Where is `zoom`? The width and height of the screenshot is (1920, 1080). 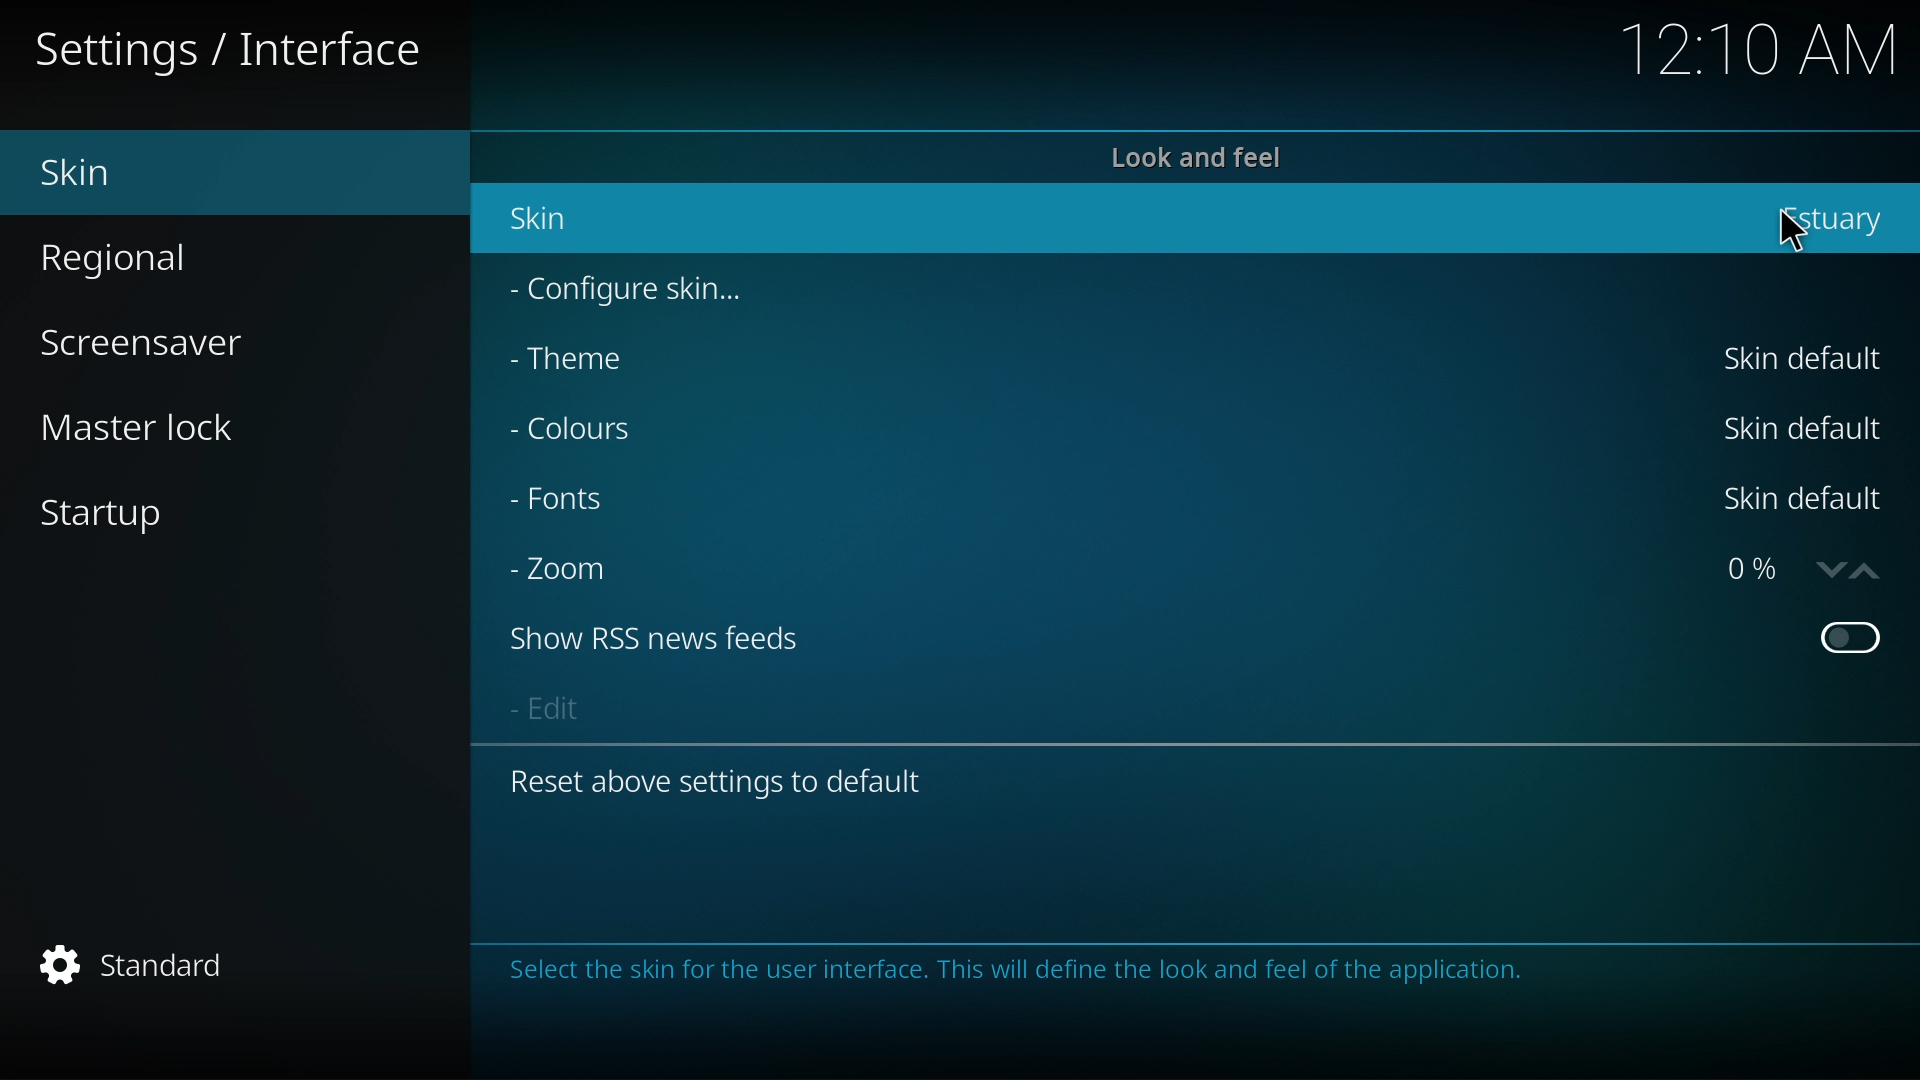
zoom is located at coordinates (558, 570).